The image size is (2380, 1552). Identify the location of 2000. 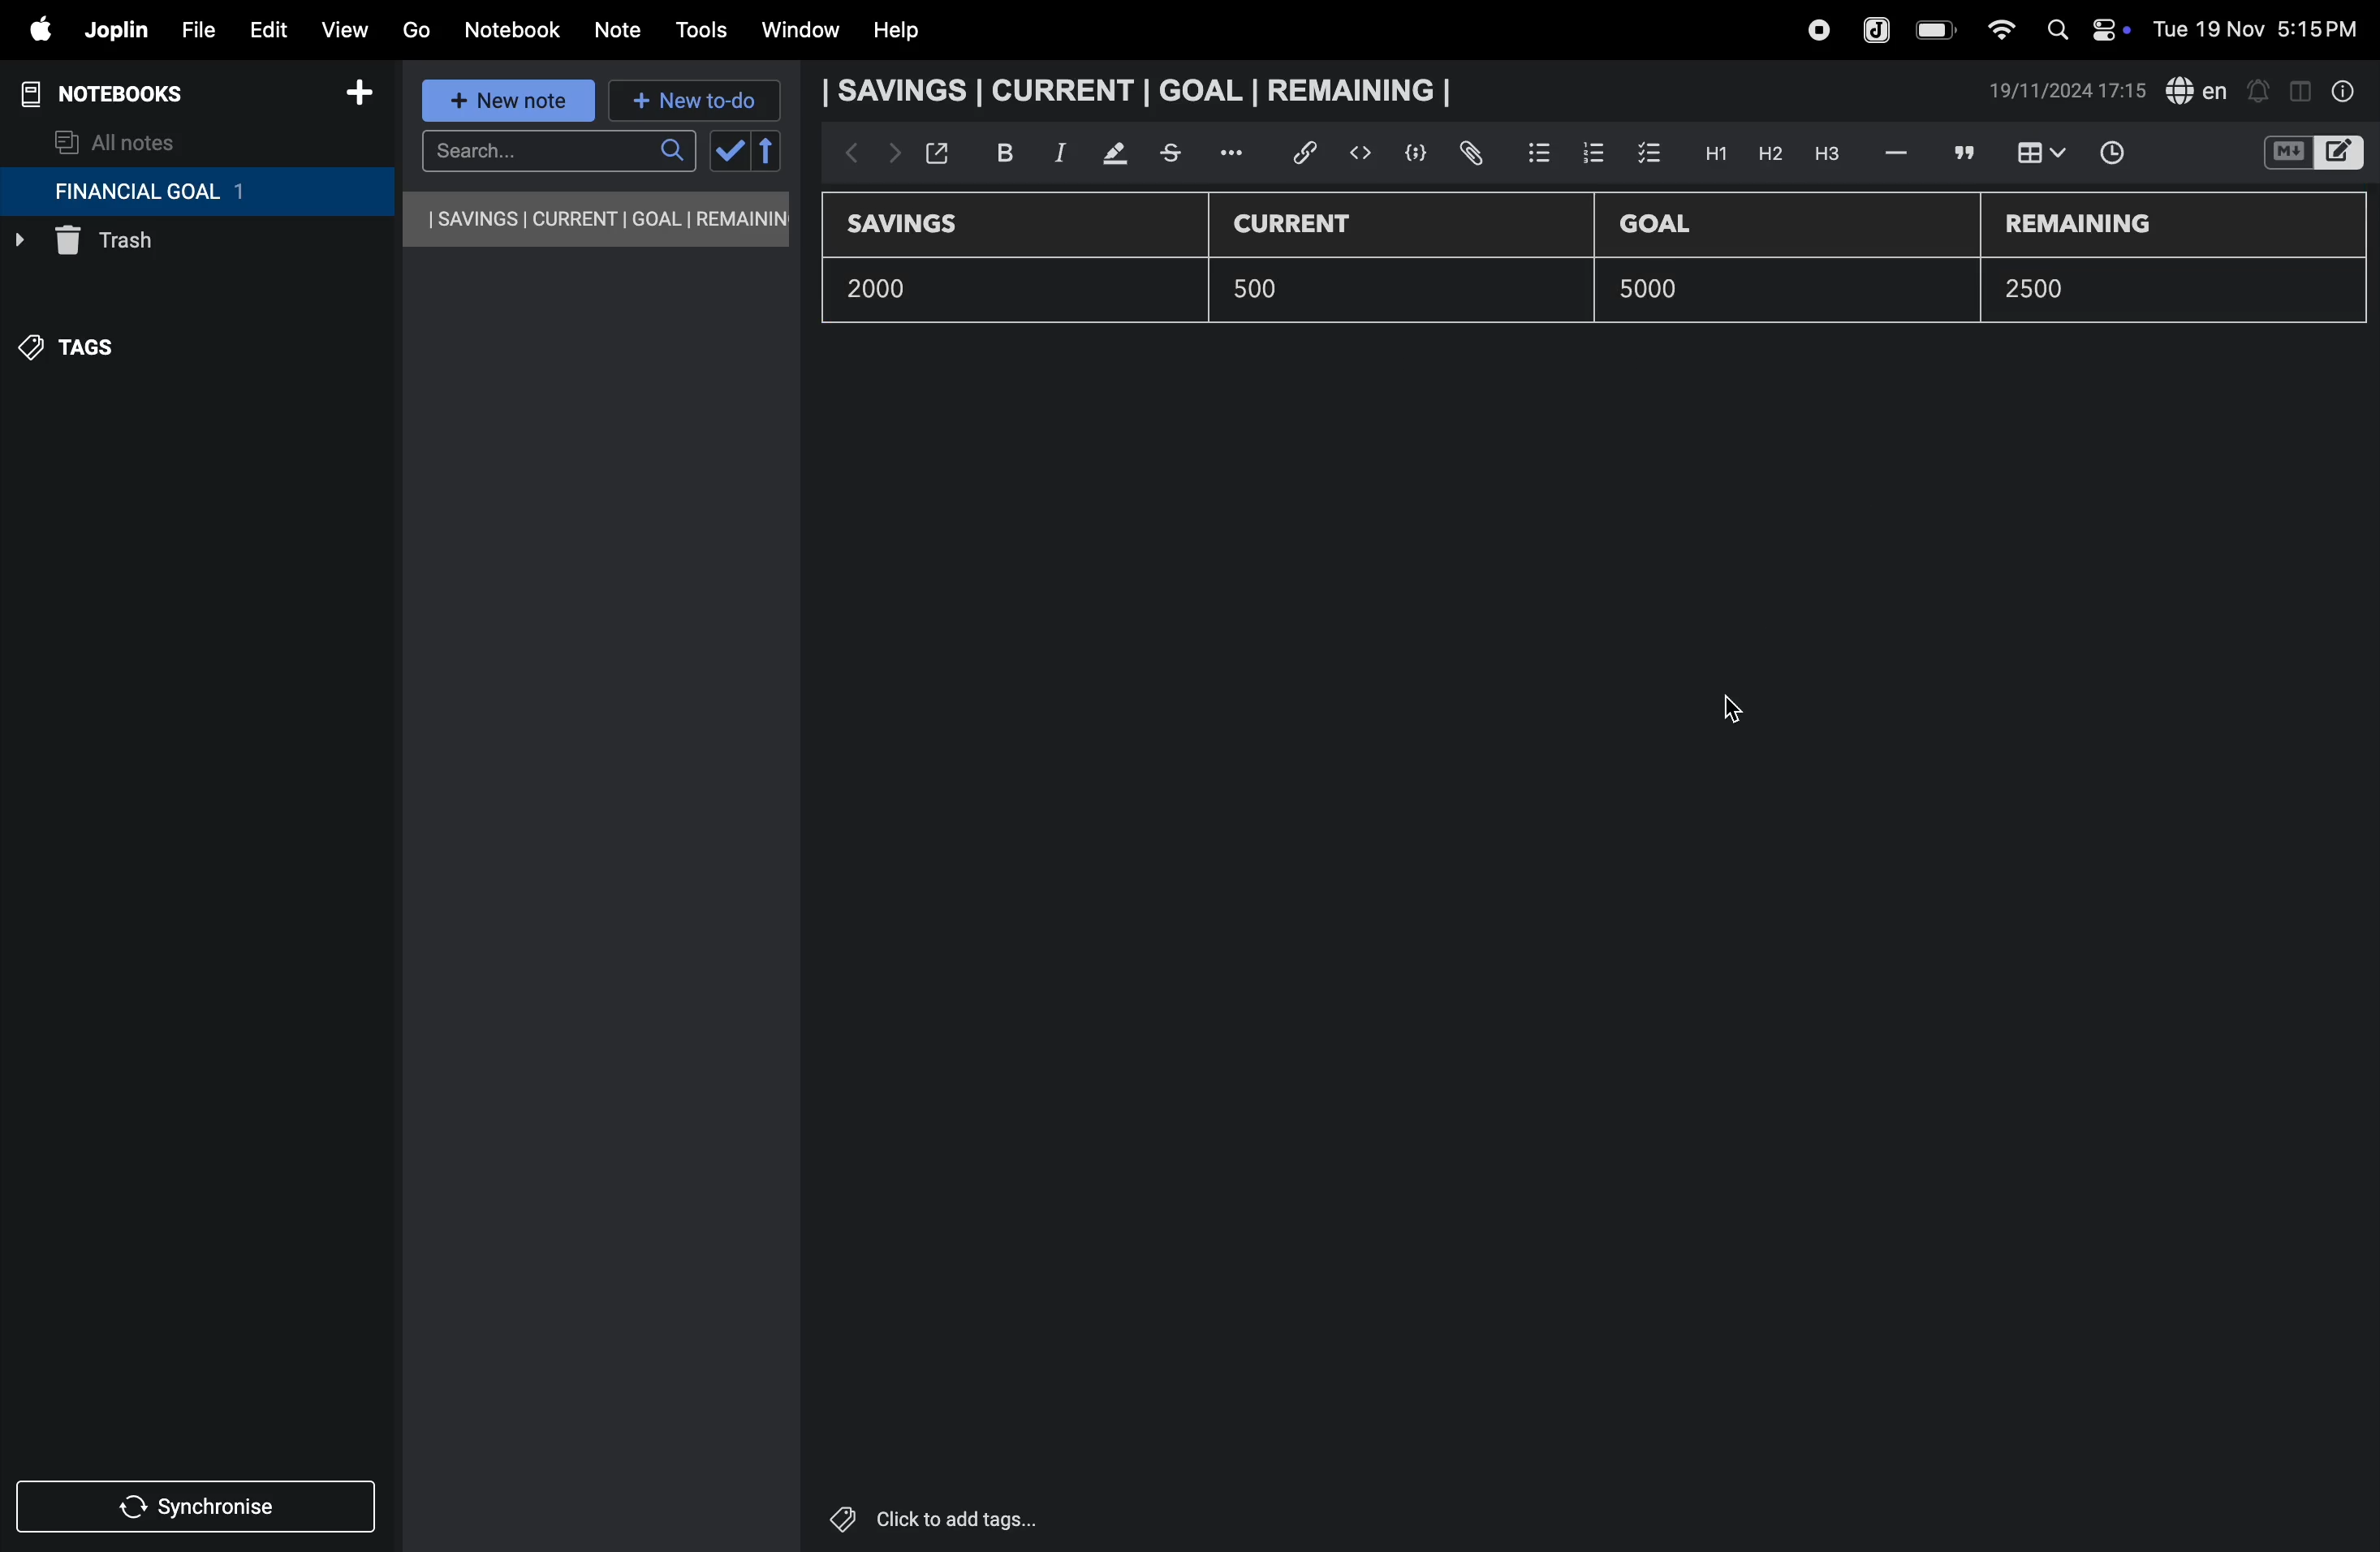
(892, 287).